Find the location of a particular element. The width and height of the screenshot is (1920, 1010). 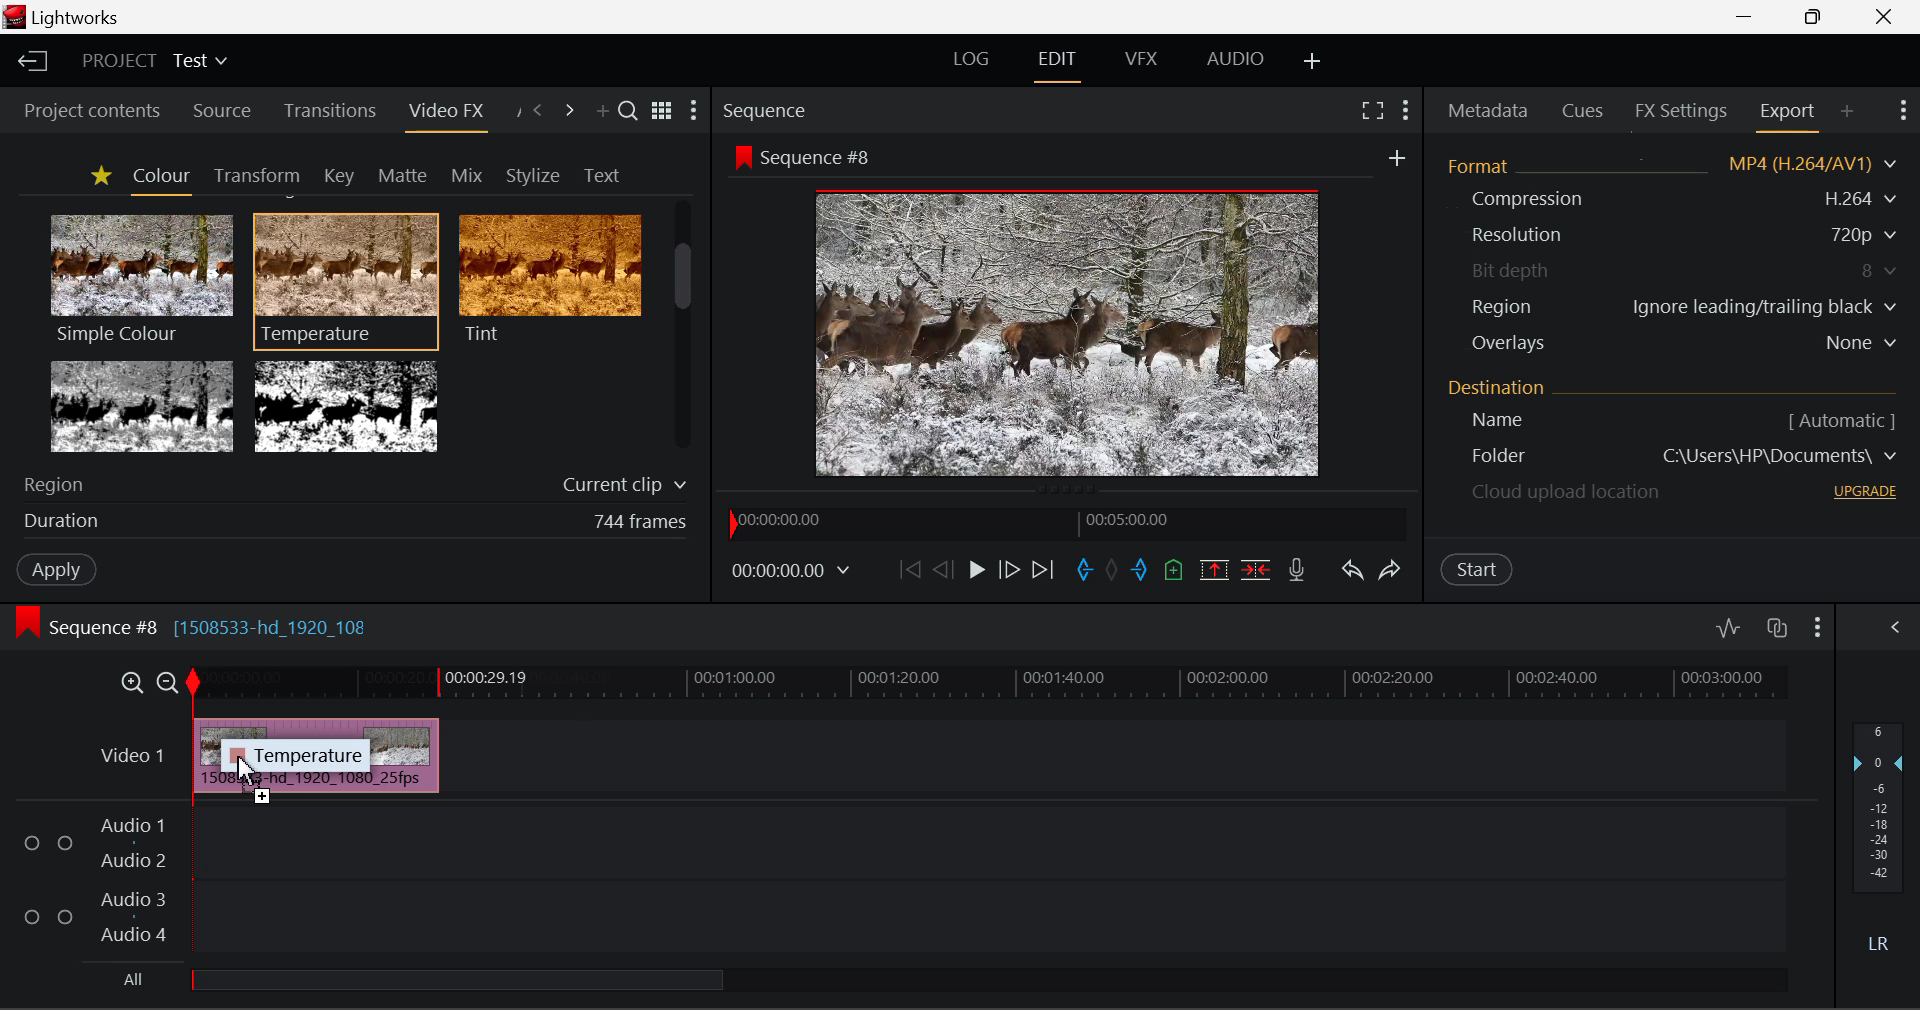

AUDIO Layout is located at coordinates (1235, 58).